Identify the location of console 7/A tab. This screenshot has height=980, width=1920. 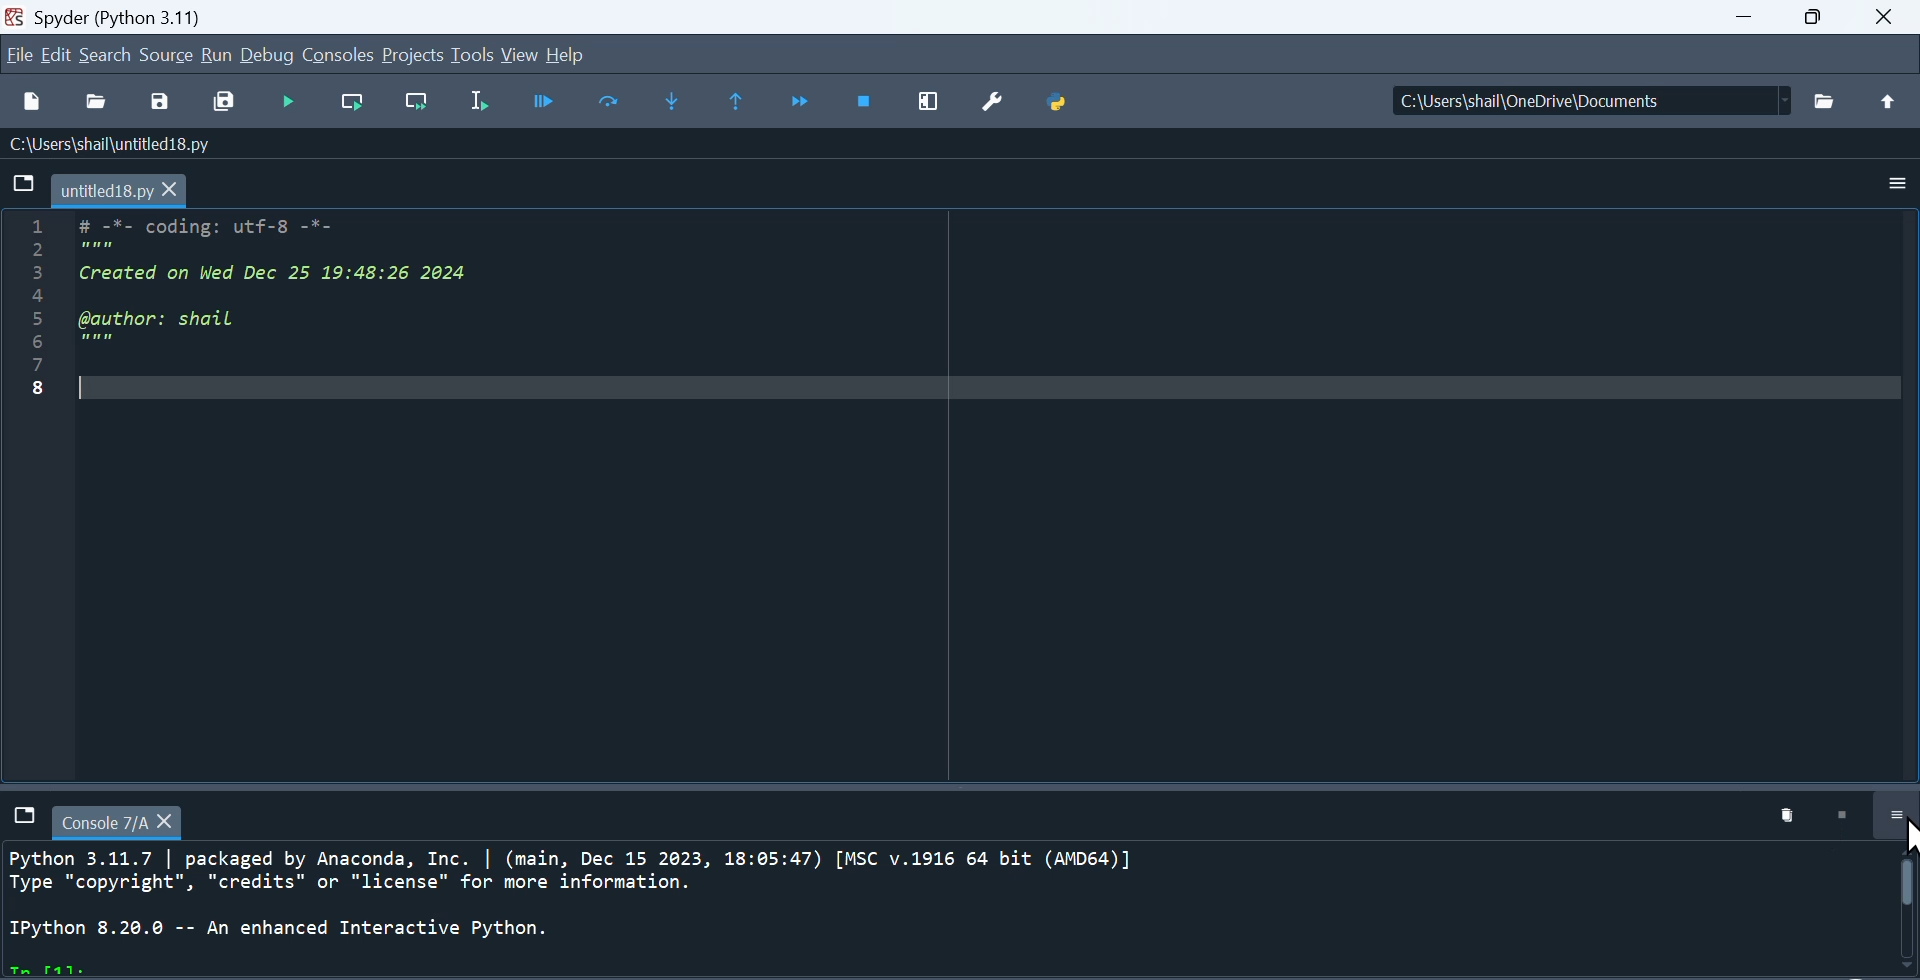
(120, 820).